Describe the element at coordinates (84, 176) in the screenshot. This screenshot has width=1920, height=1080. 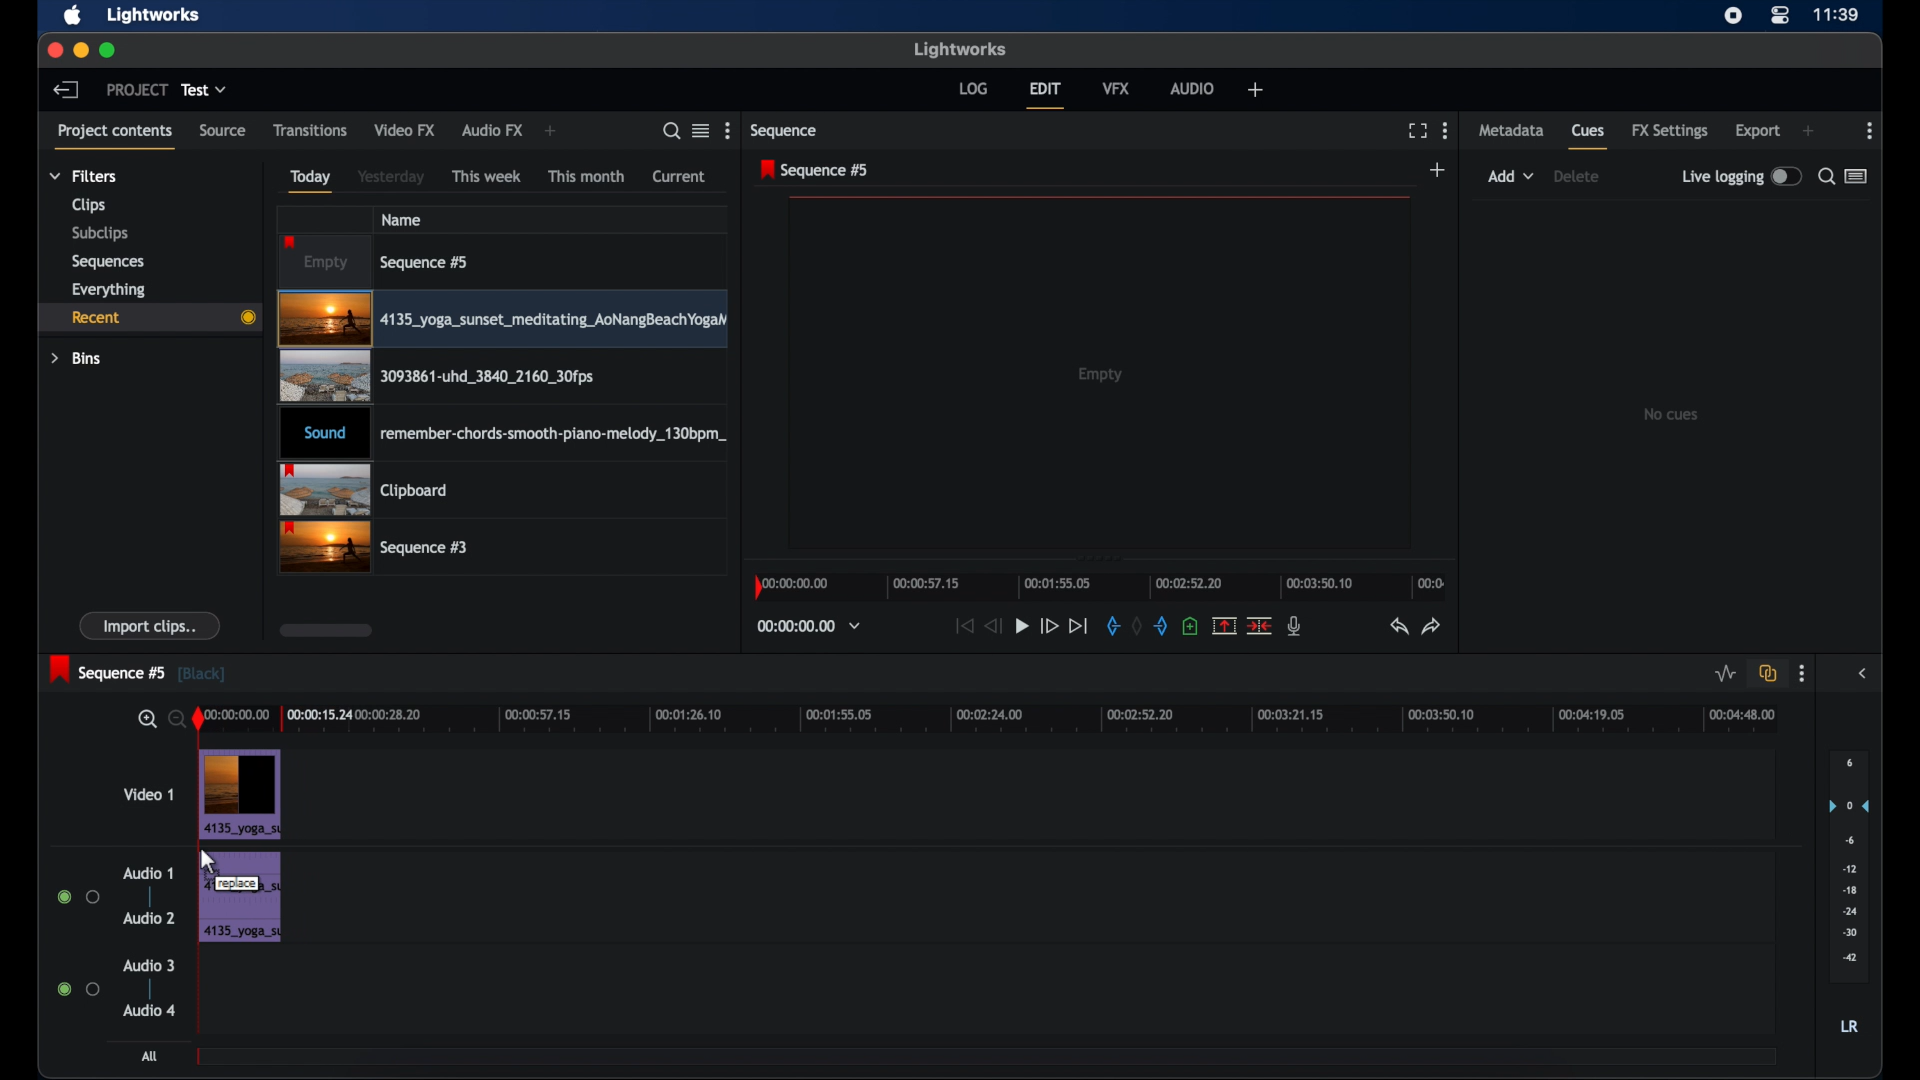
I see `filters` at that location.